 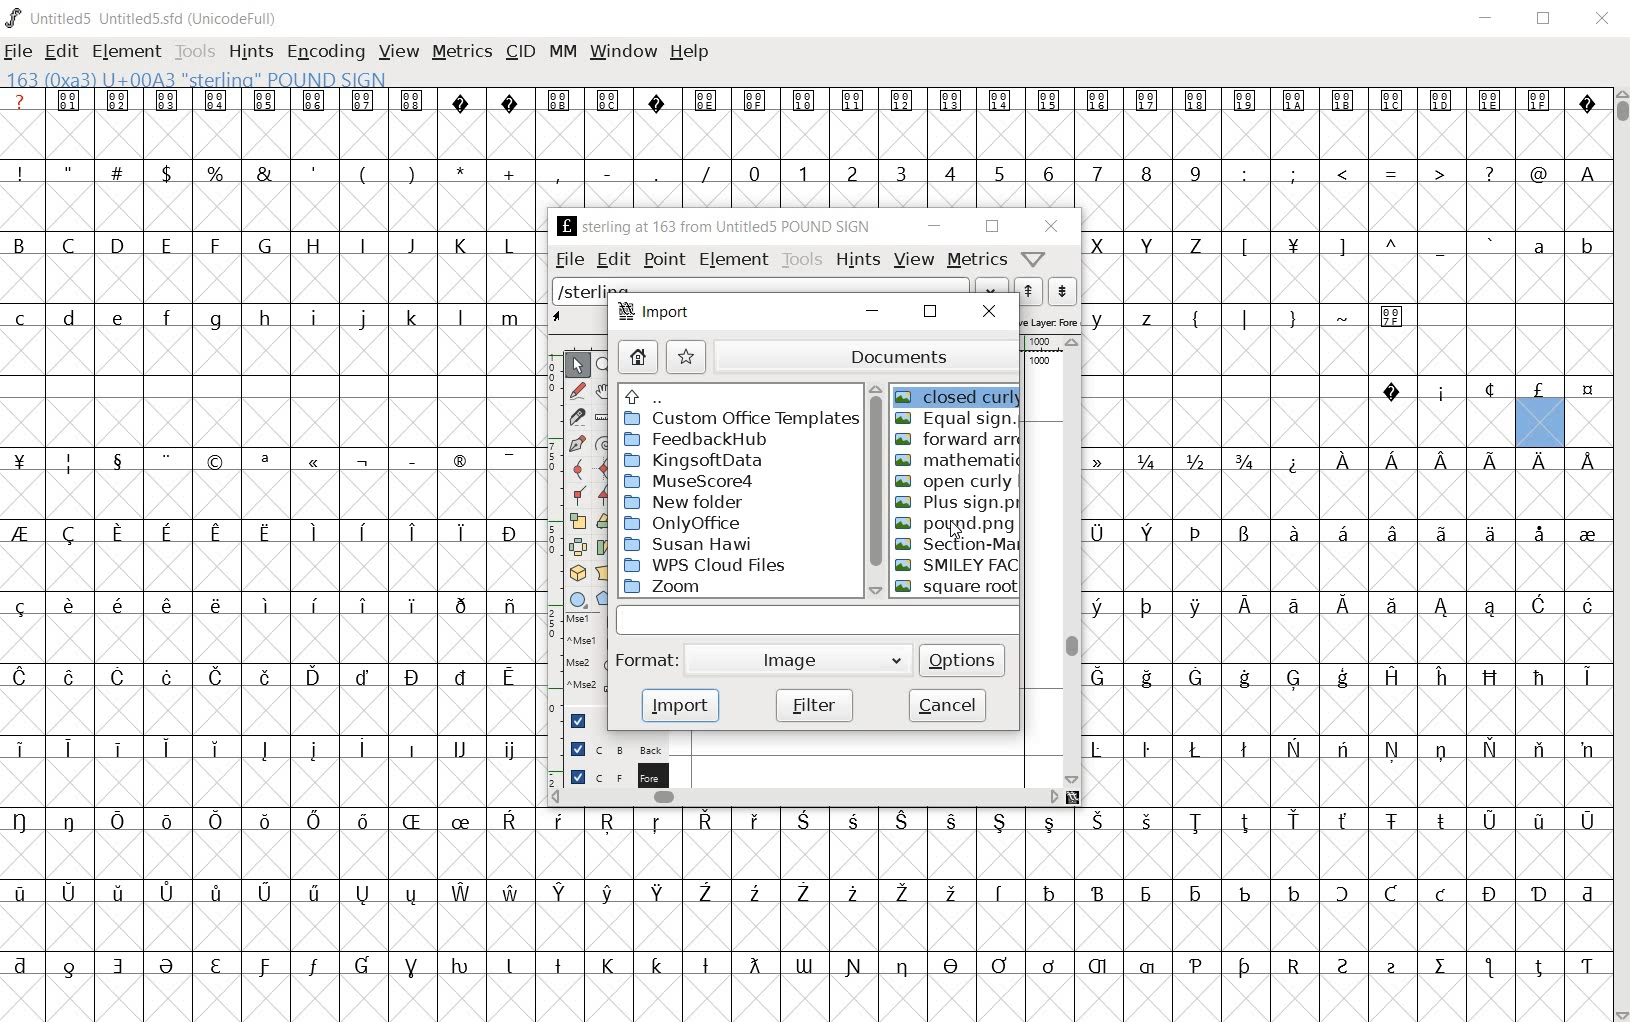 What do you see at coordinates (1585, 391) in the screenshot?
I see `Symbol` at bounding box center [1585, 391].